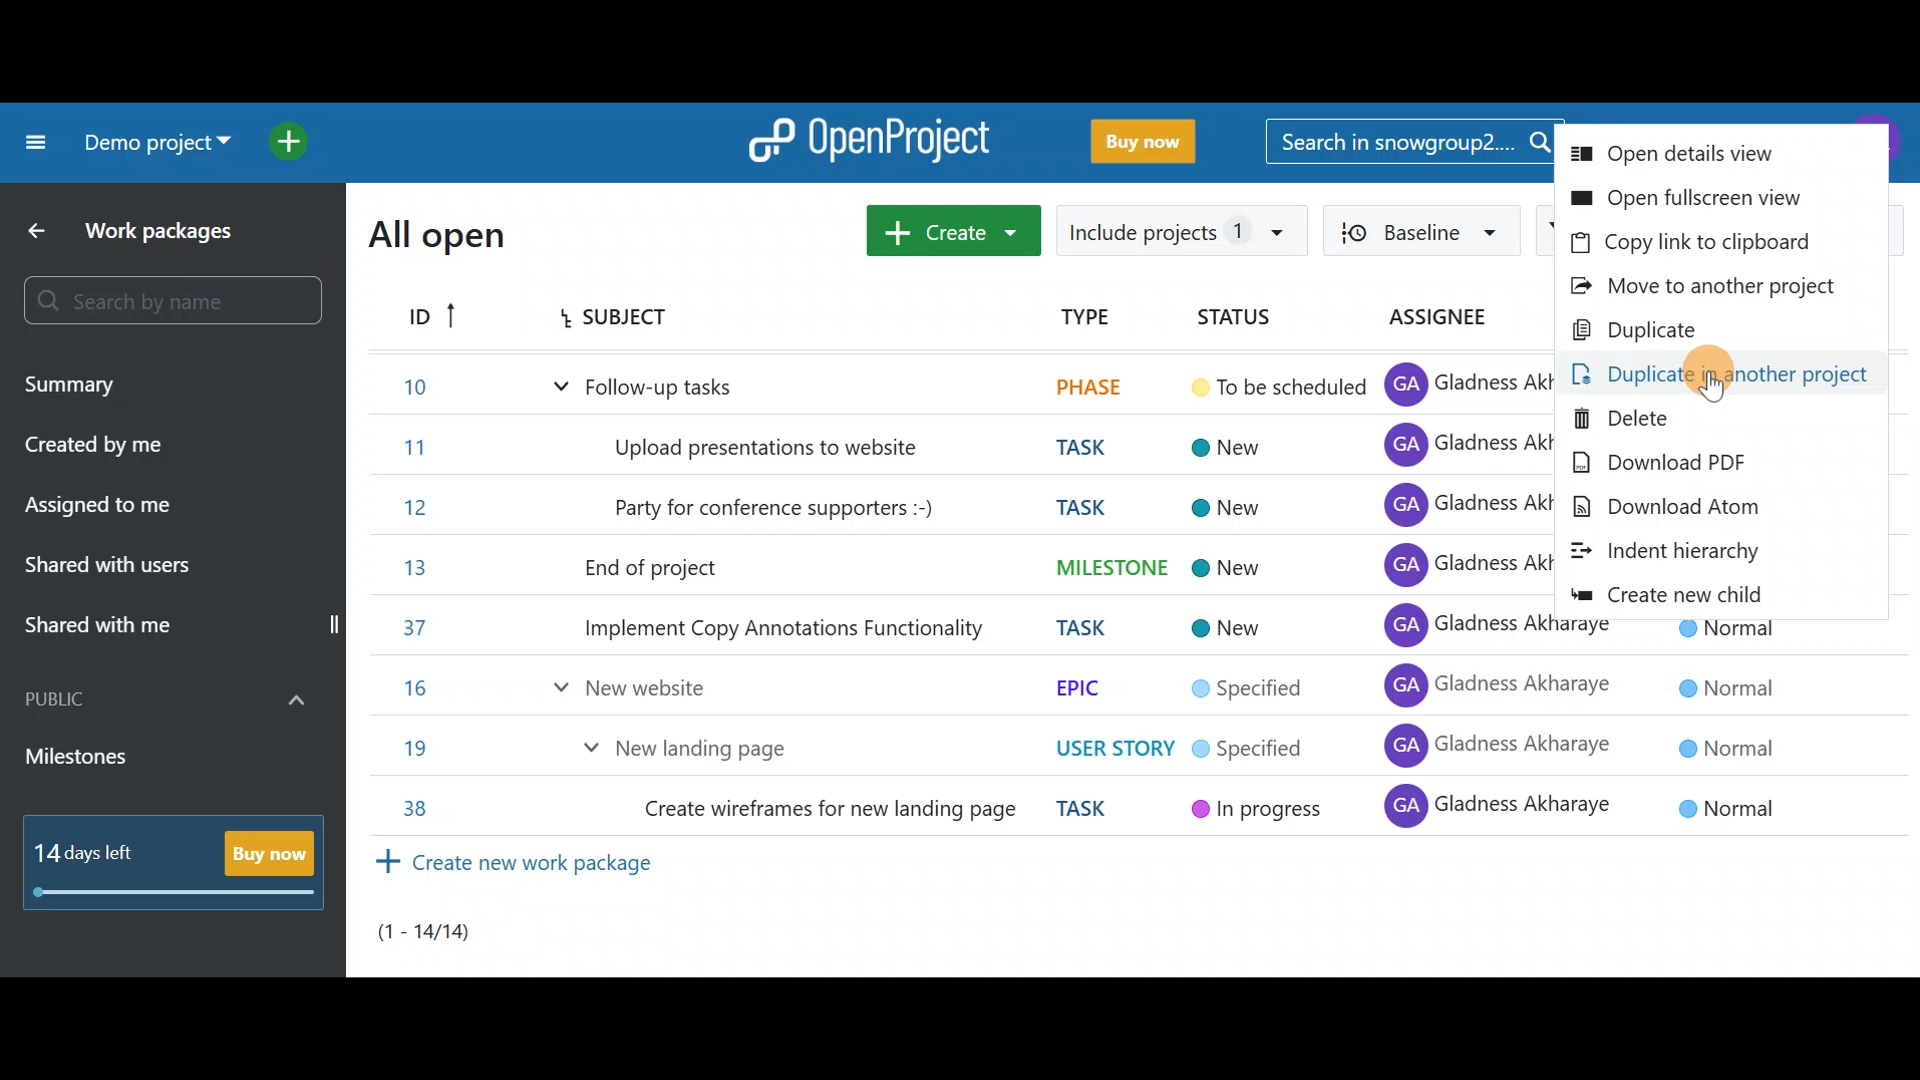  Describe the element at coordinates (1232, 316) in the screenshot. I see `Status` at that location.